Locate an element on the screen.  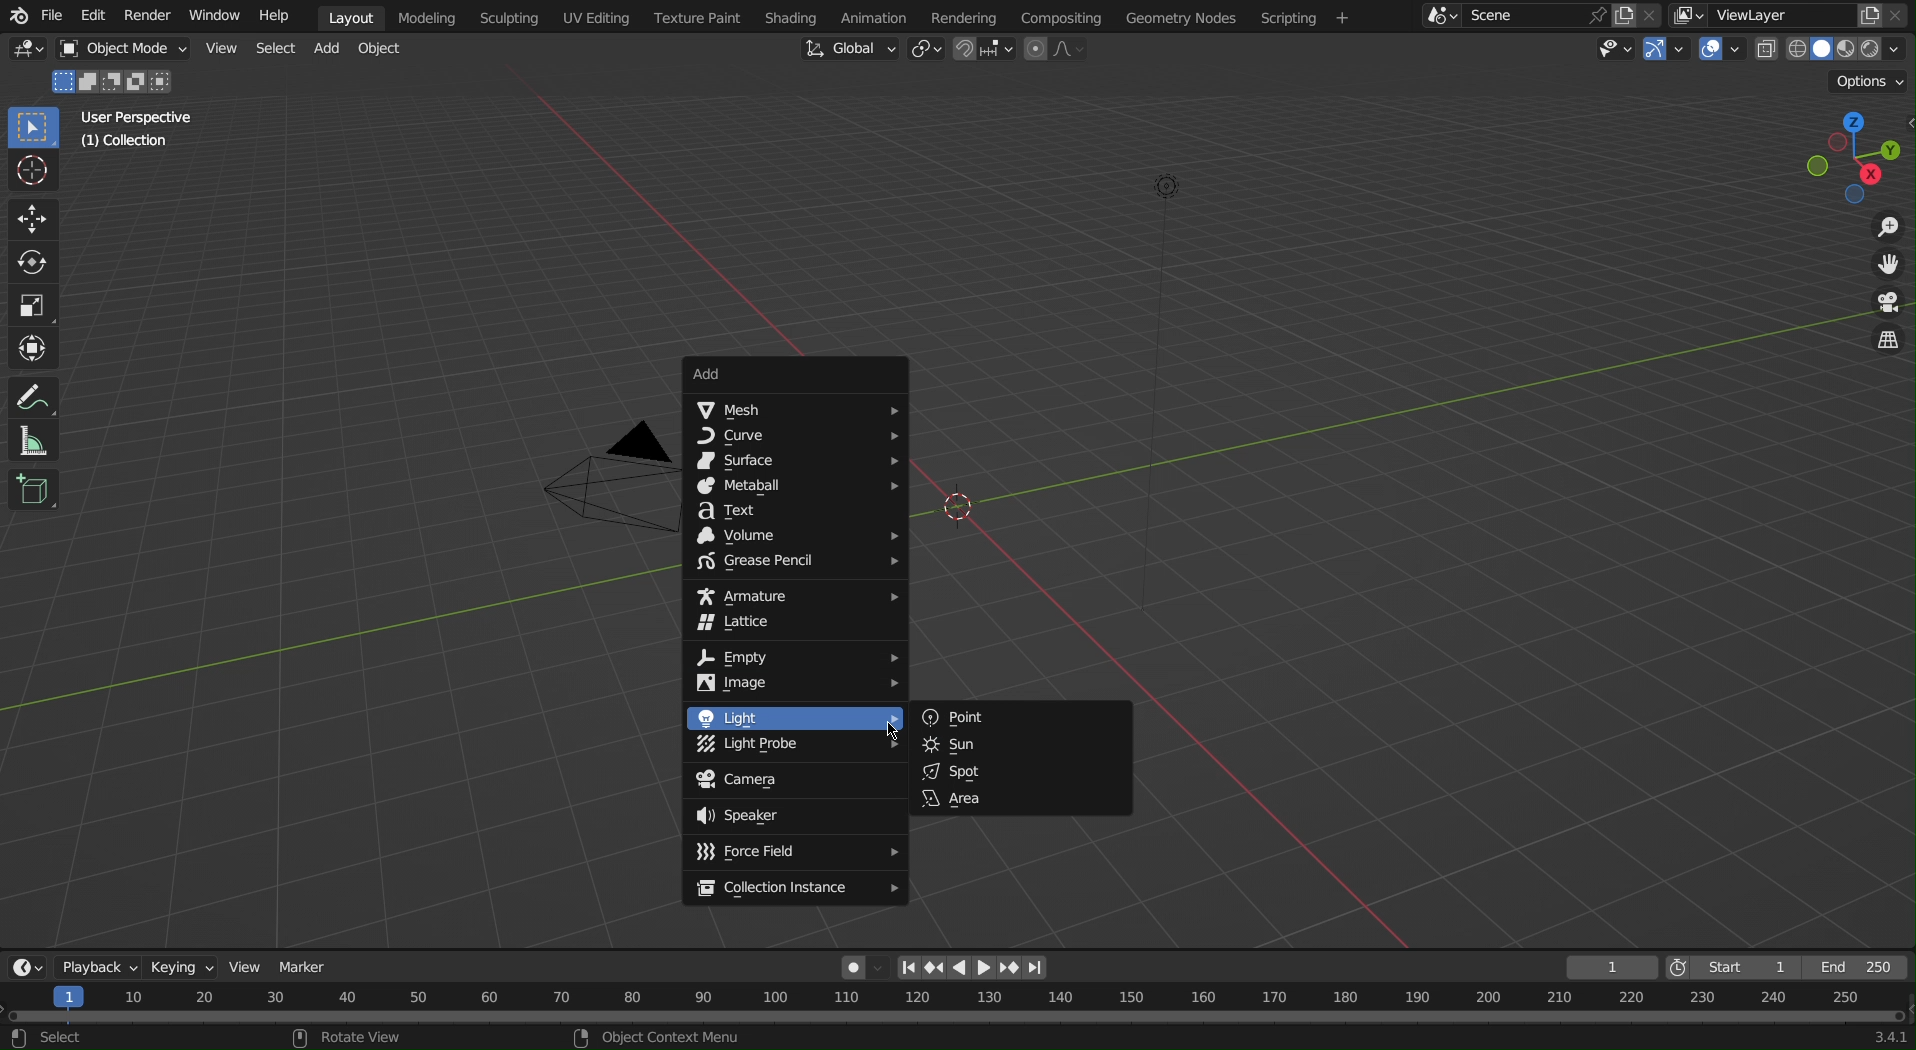
Animation is located at coordinates (871, 16).